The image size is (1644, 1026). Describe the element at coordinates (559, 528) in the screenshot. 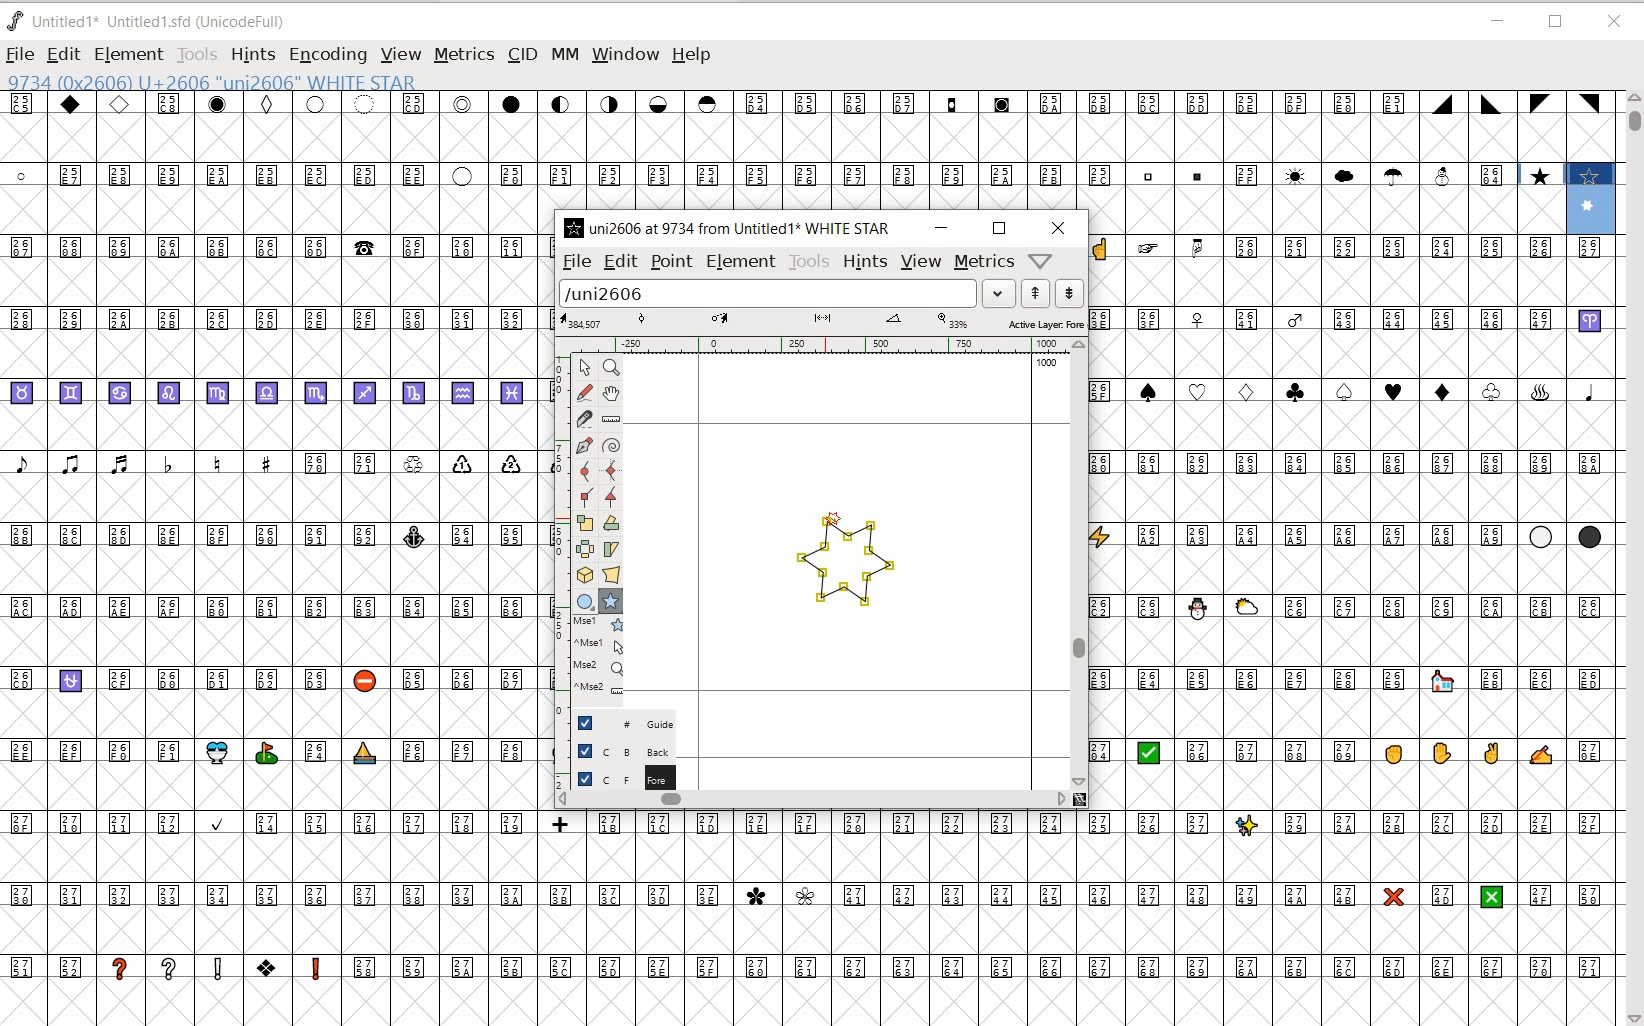

I see `SCALE` at that location.